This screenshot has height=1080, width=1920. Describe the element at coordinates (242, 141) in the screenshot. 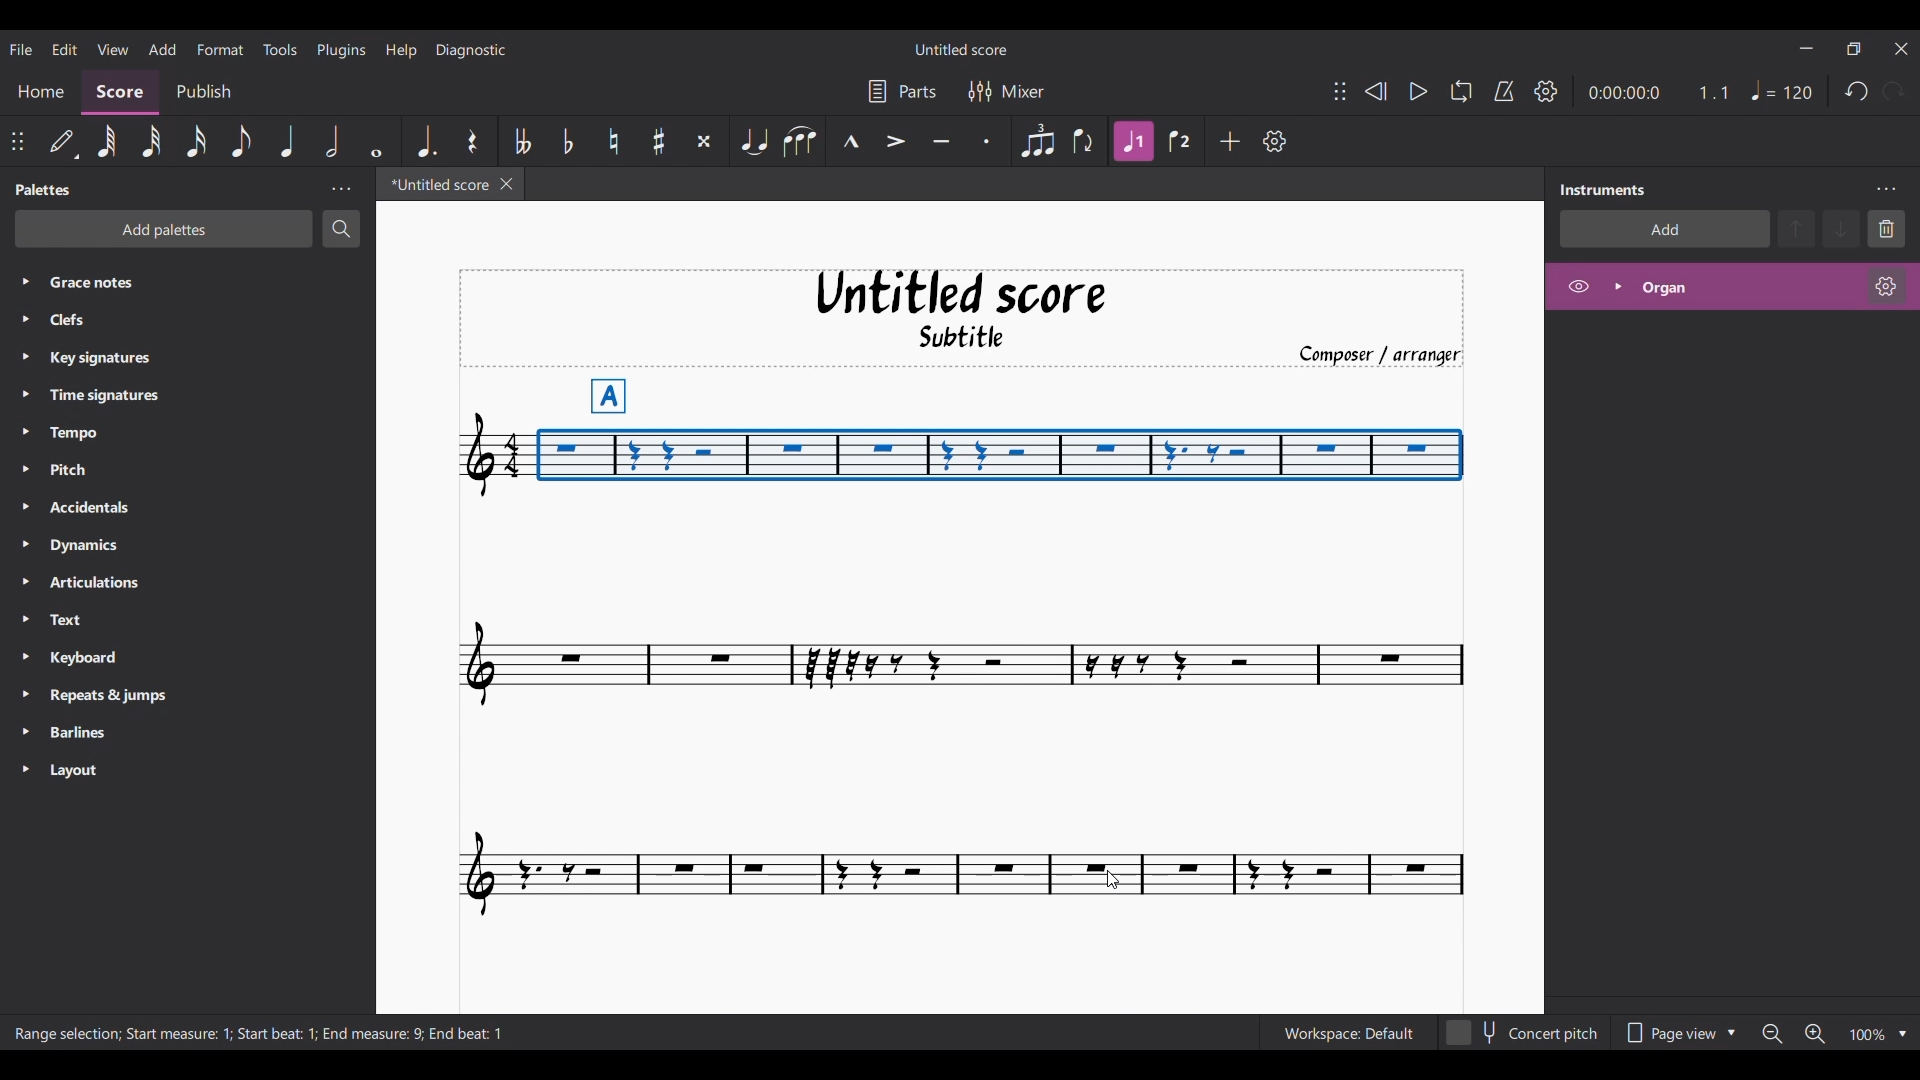

I see `8th note` at that location.